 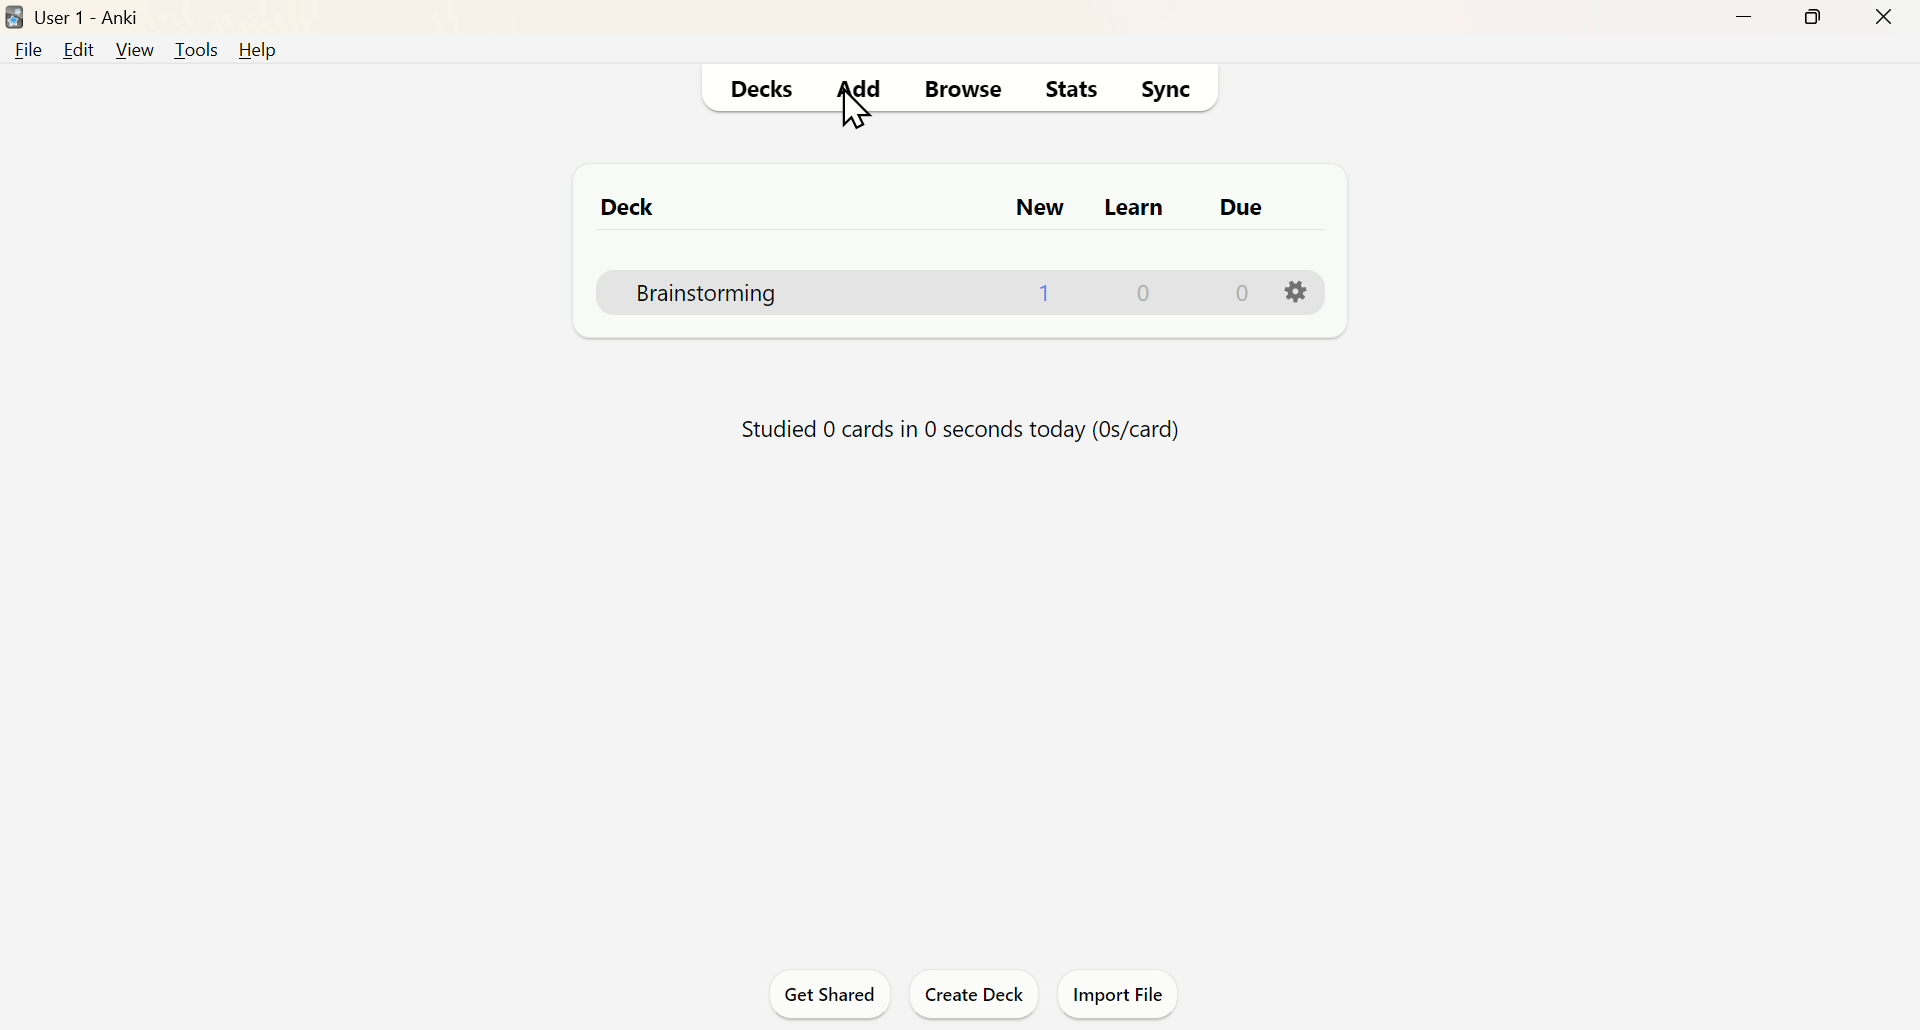 What do you see at coordinates (133, 46) in the screenshot?
I see `` at bounding box center [133, 46].